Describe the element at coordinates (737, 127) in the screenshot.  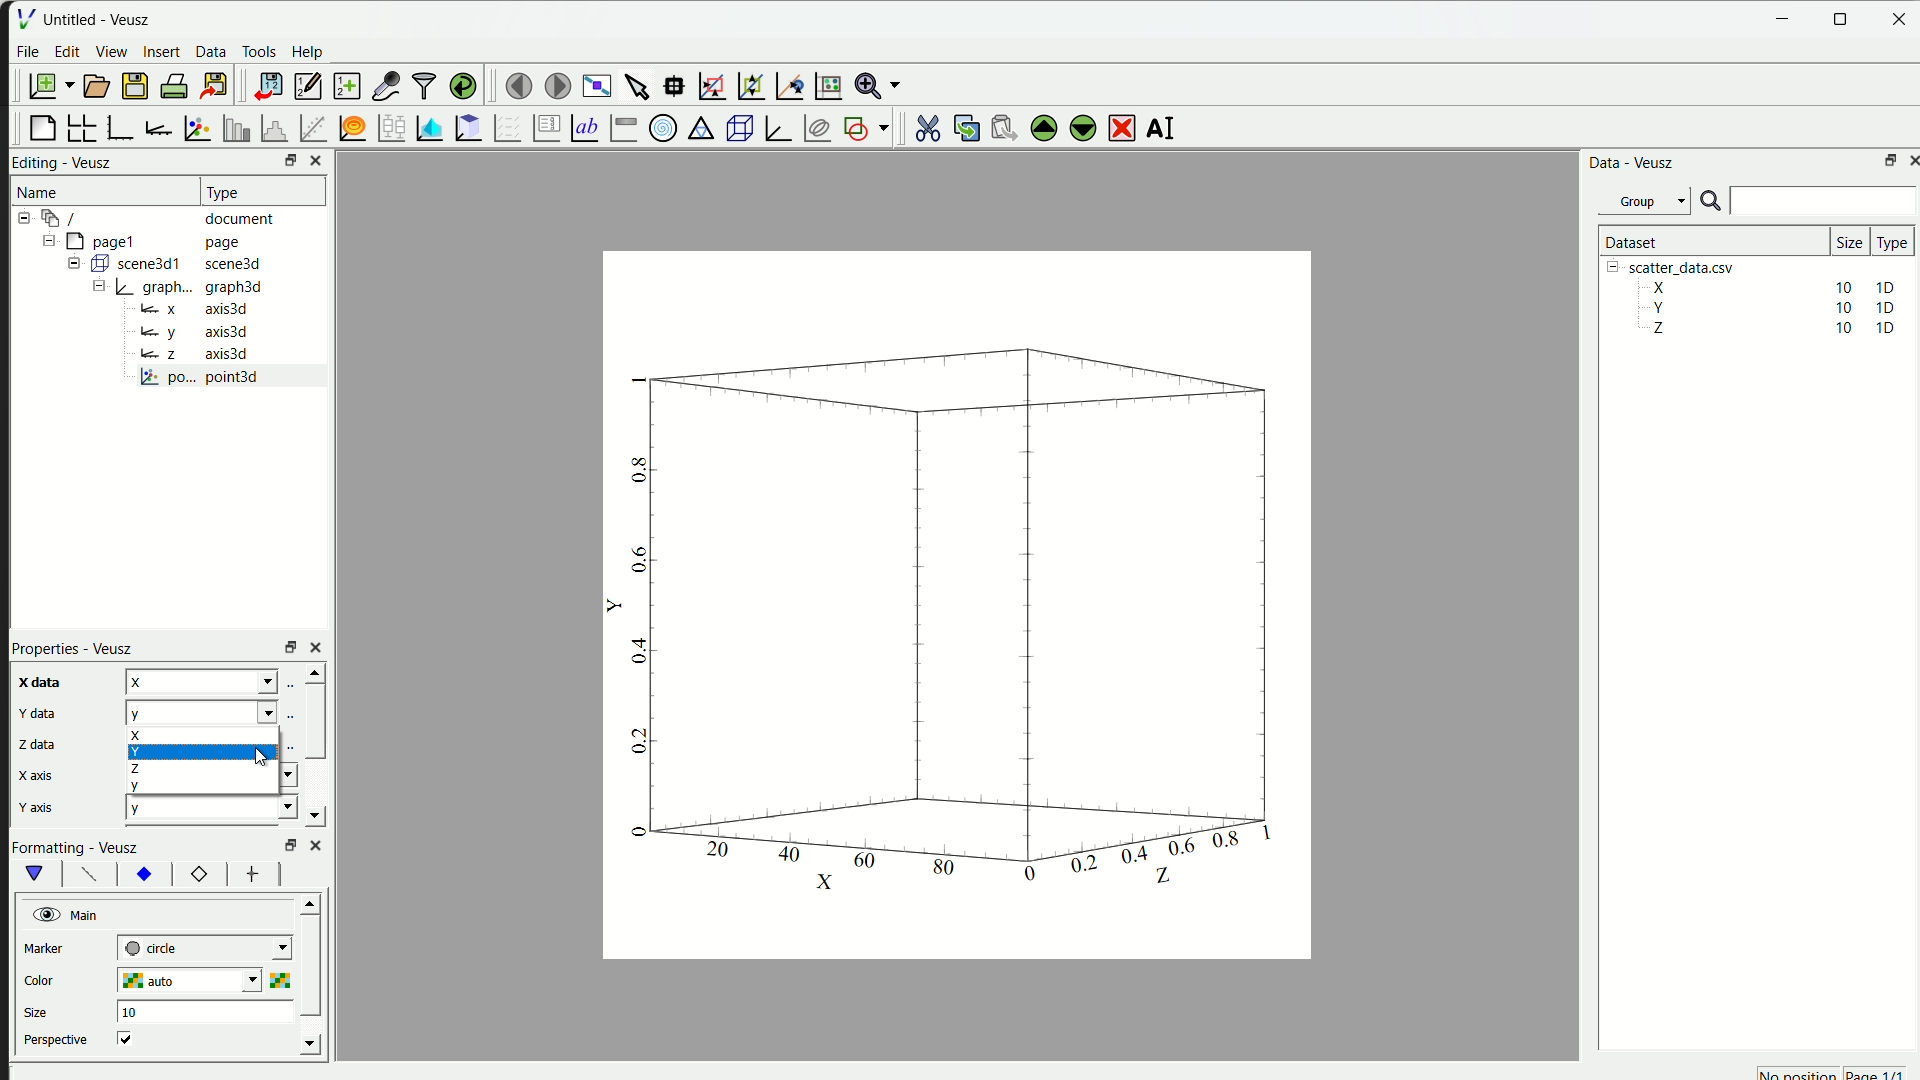
I see `3D scene` at that location.